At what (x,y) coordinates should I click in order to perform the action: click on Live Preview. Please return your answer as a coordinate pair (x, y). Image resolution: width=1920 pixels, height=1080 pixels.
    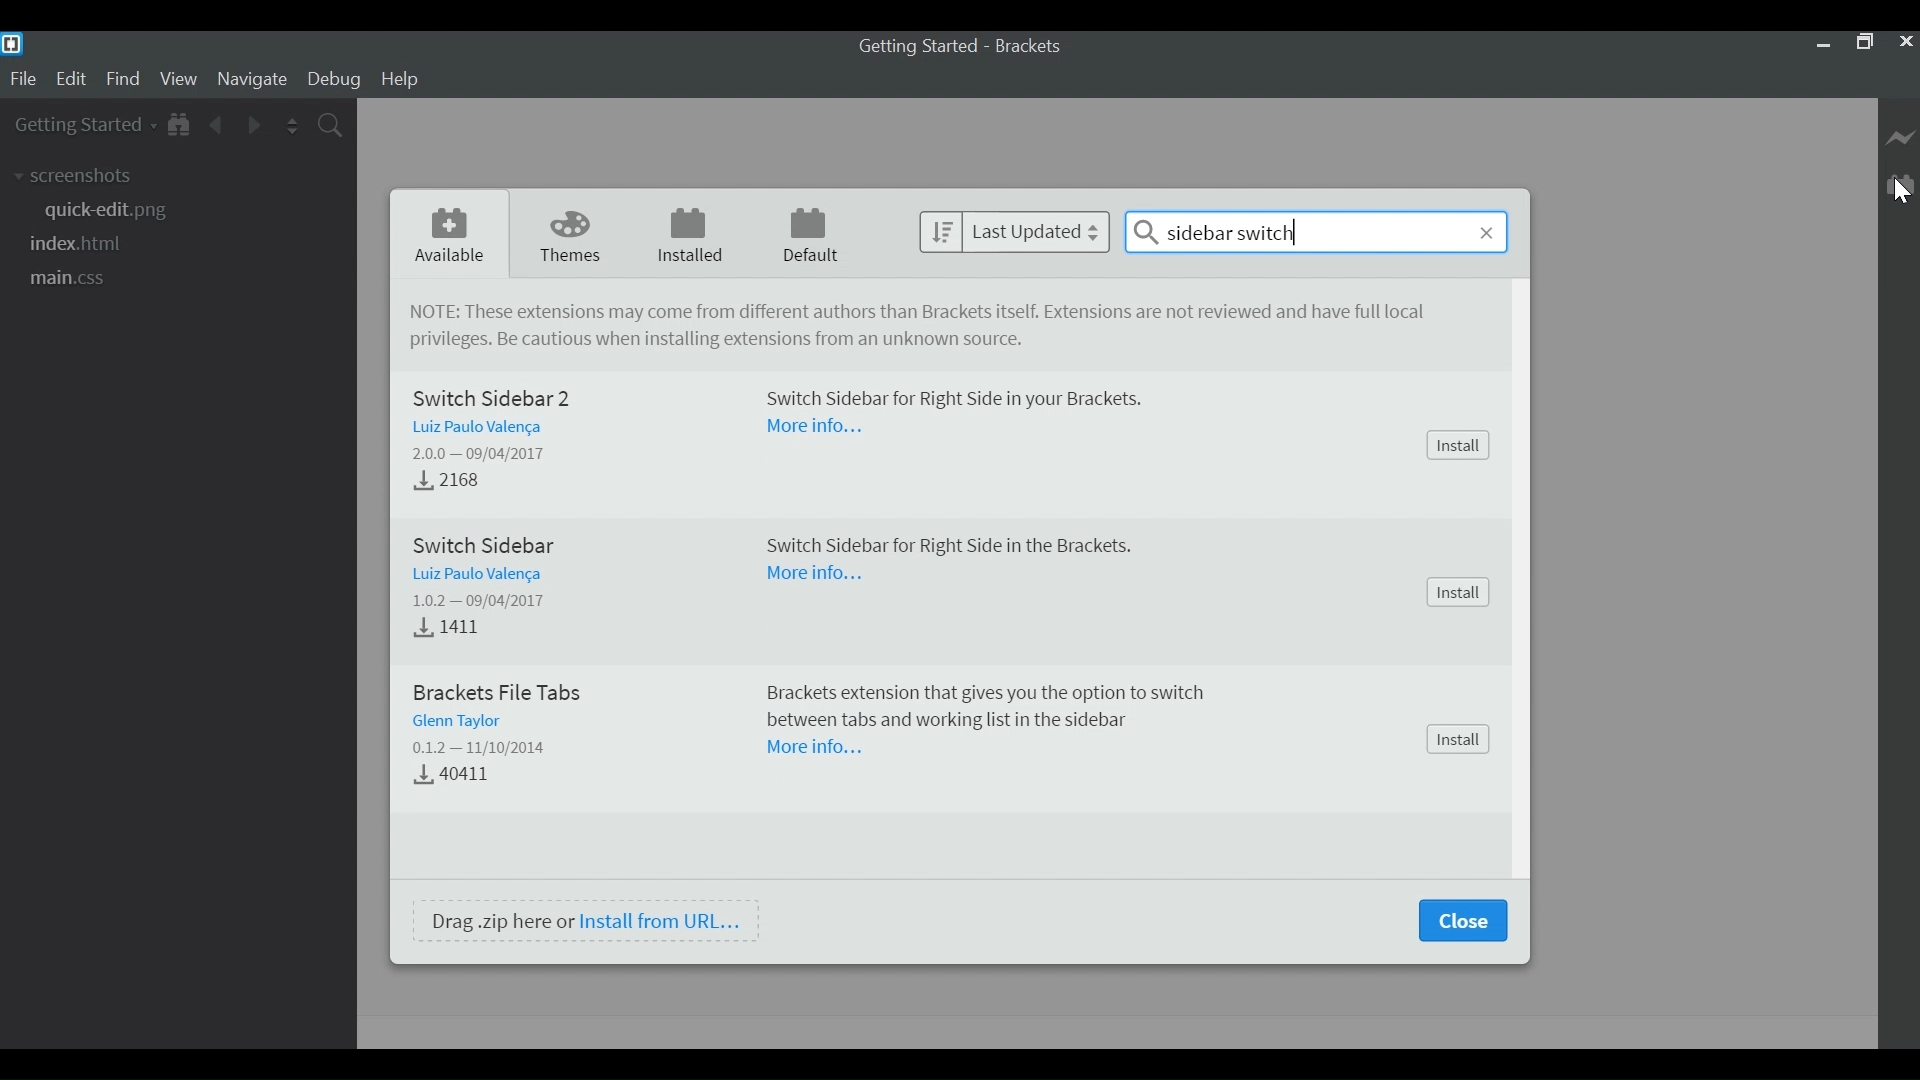
    Looking at the image, I should click on (1900, 140).